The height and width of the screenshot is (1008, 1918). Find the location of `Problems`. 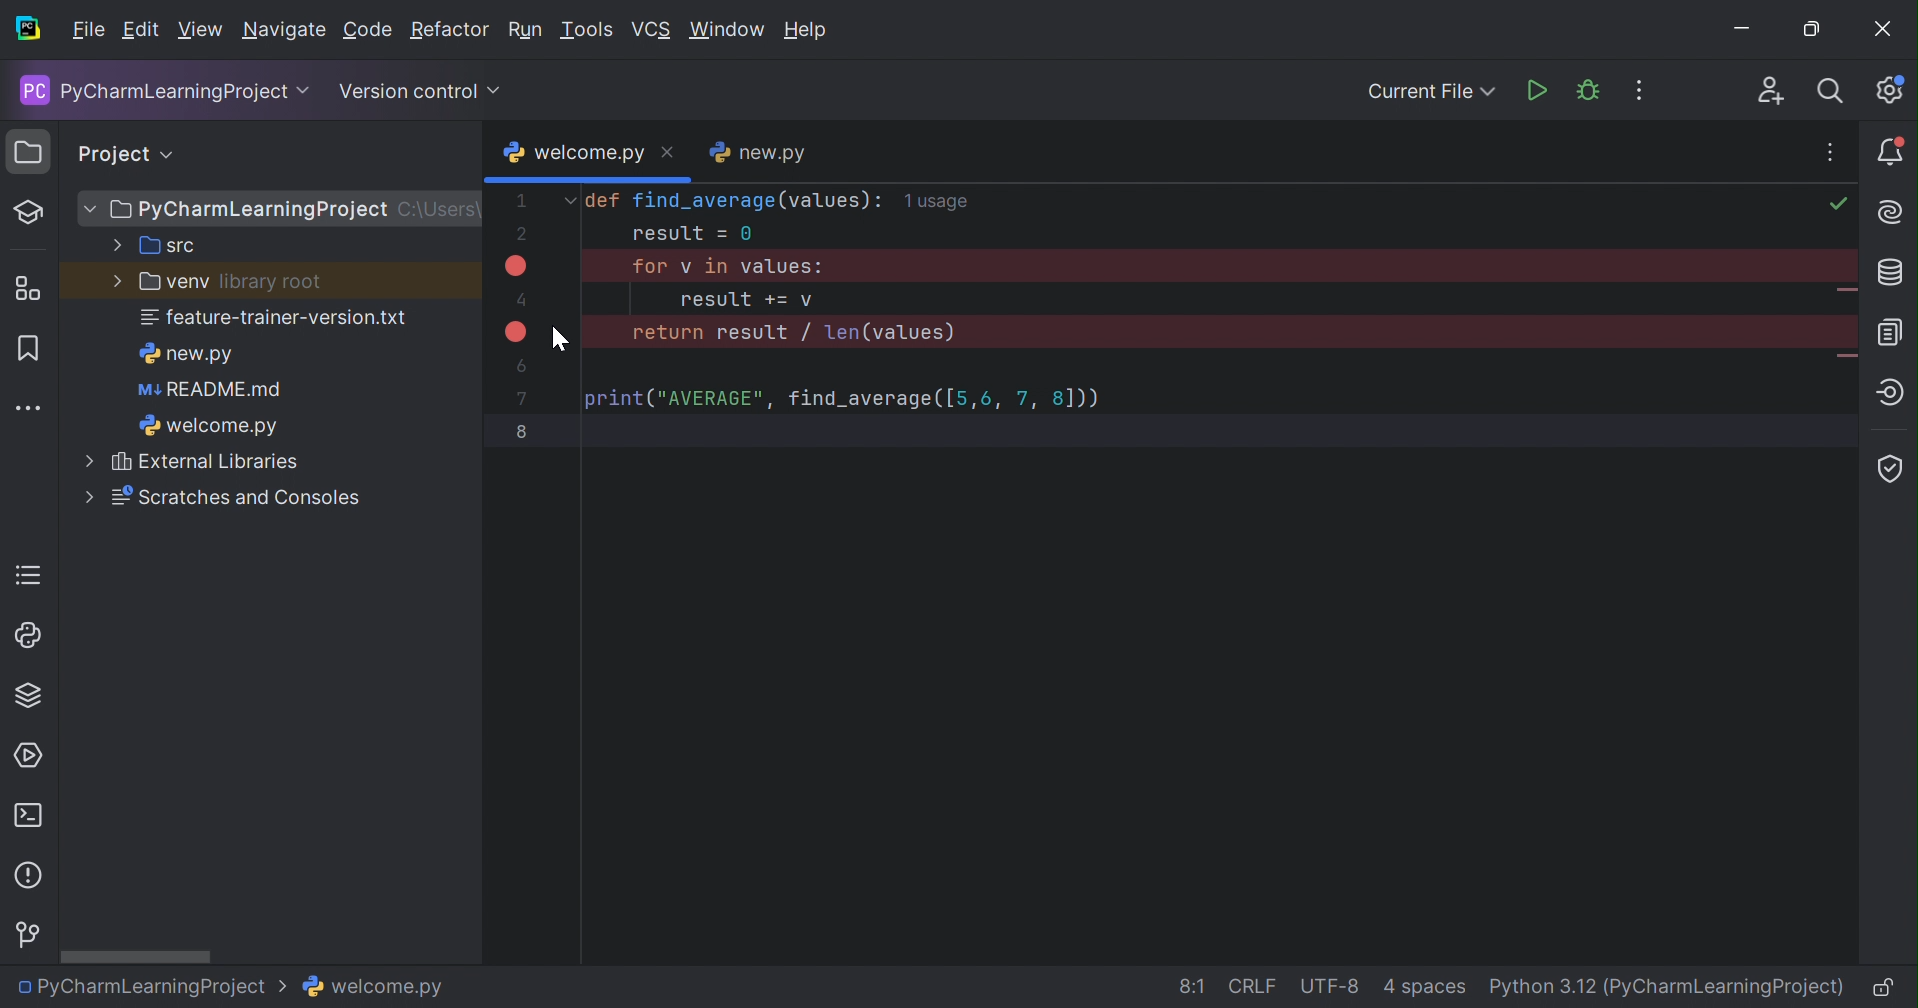

Problems is located at coordinates (31, 876).